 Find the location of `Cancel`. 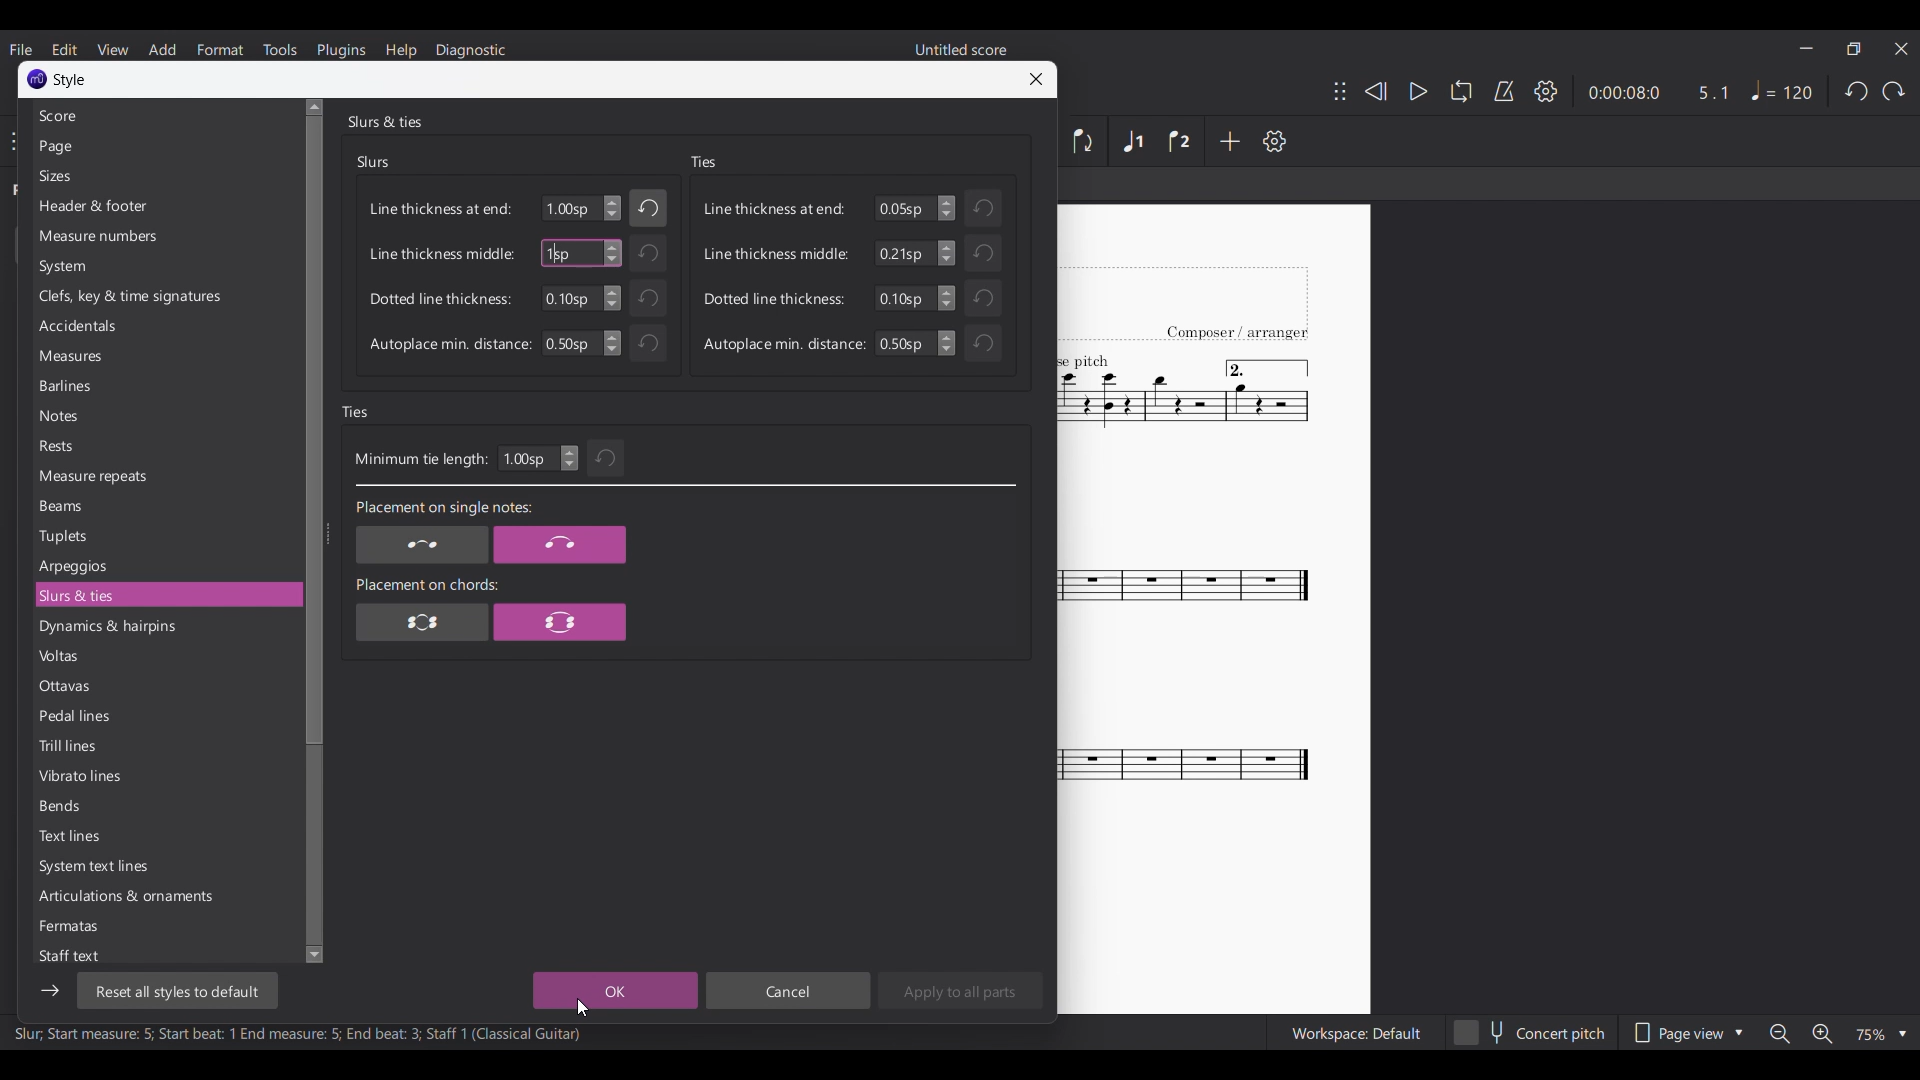

Cancel is located at coordinates (787, 990).